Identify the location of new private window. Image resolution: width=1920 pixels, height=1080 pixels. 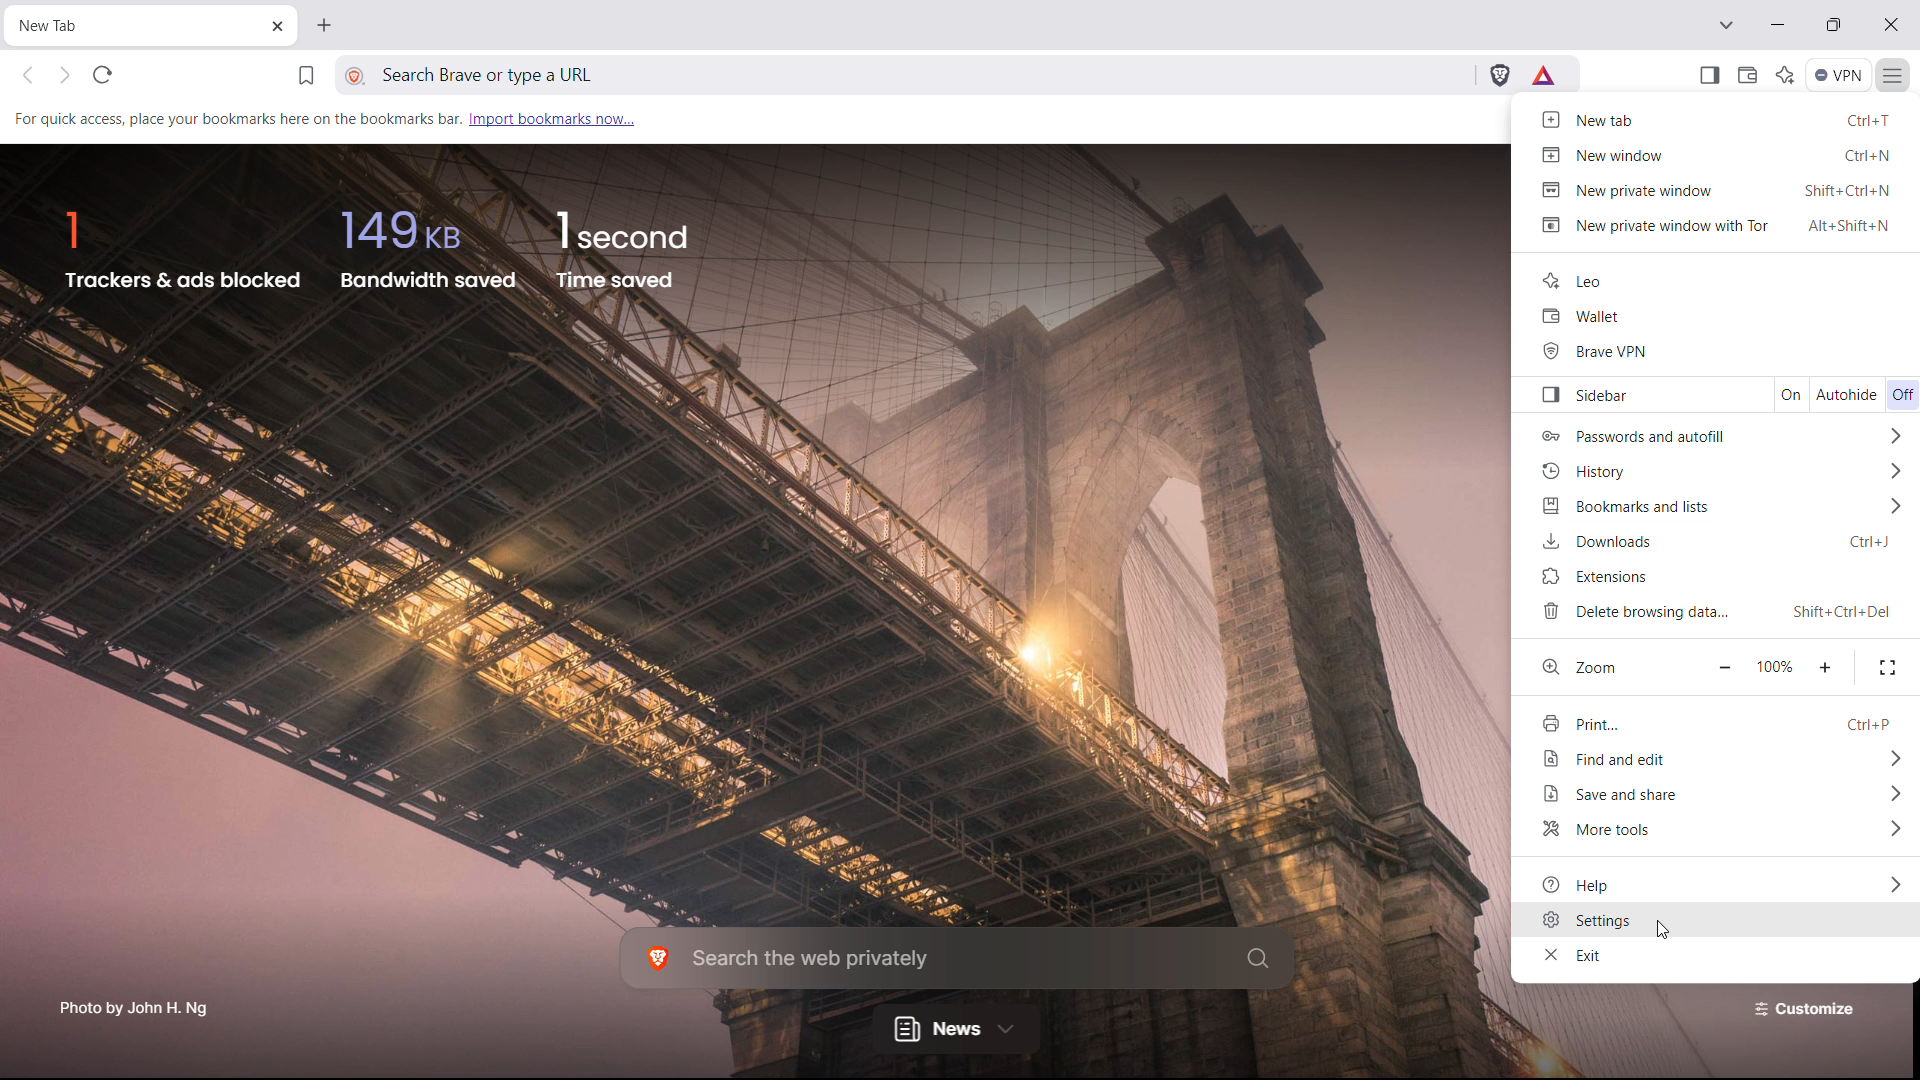
(1718, 191).